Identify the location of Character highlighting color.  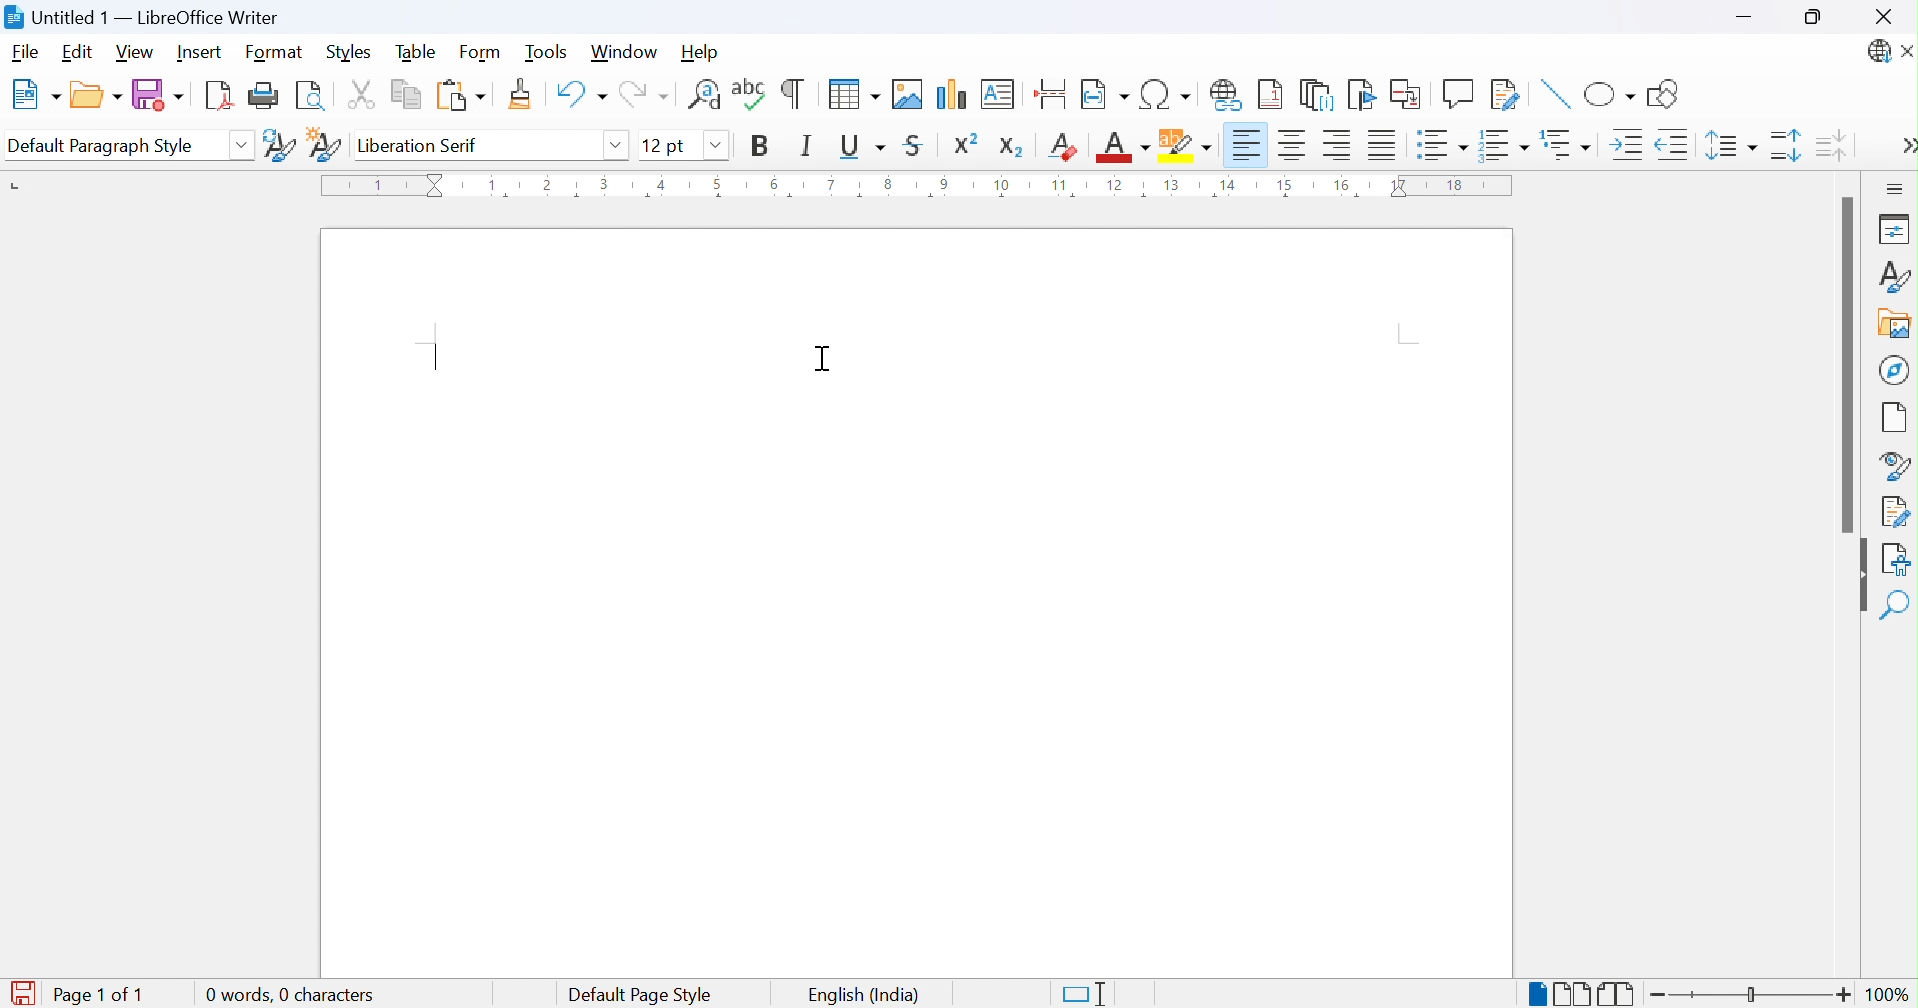
(1187, 147).